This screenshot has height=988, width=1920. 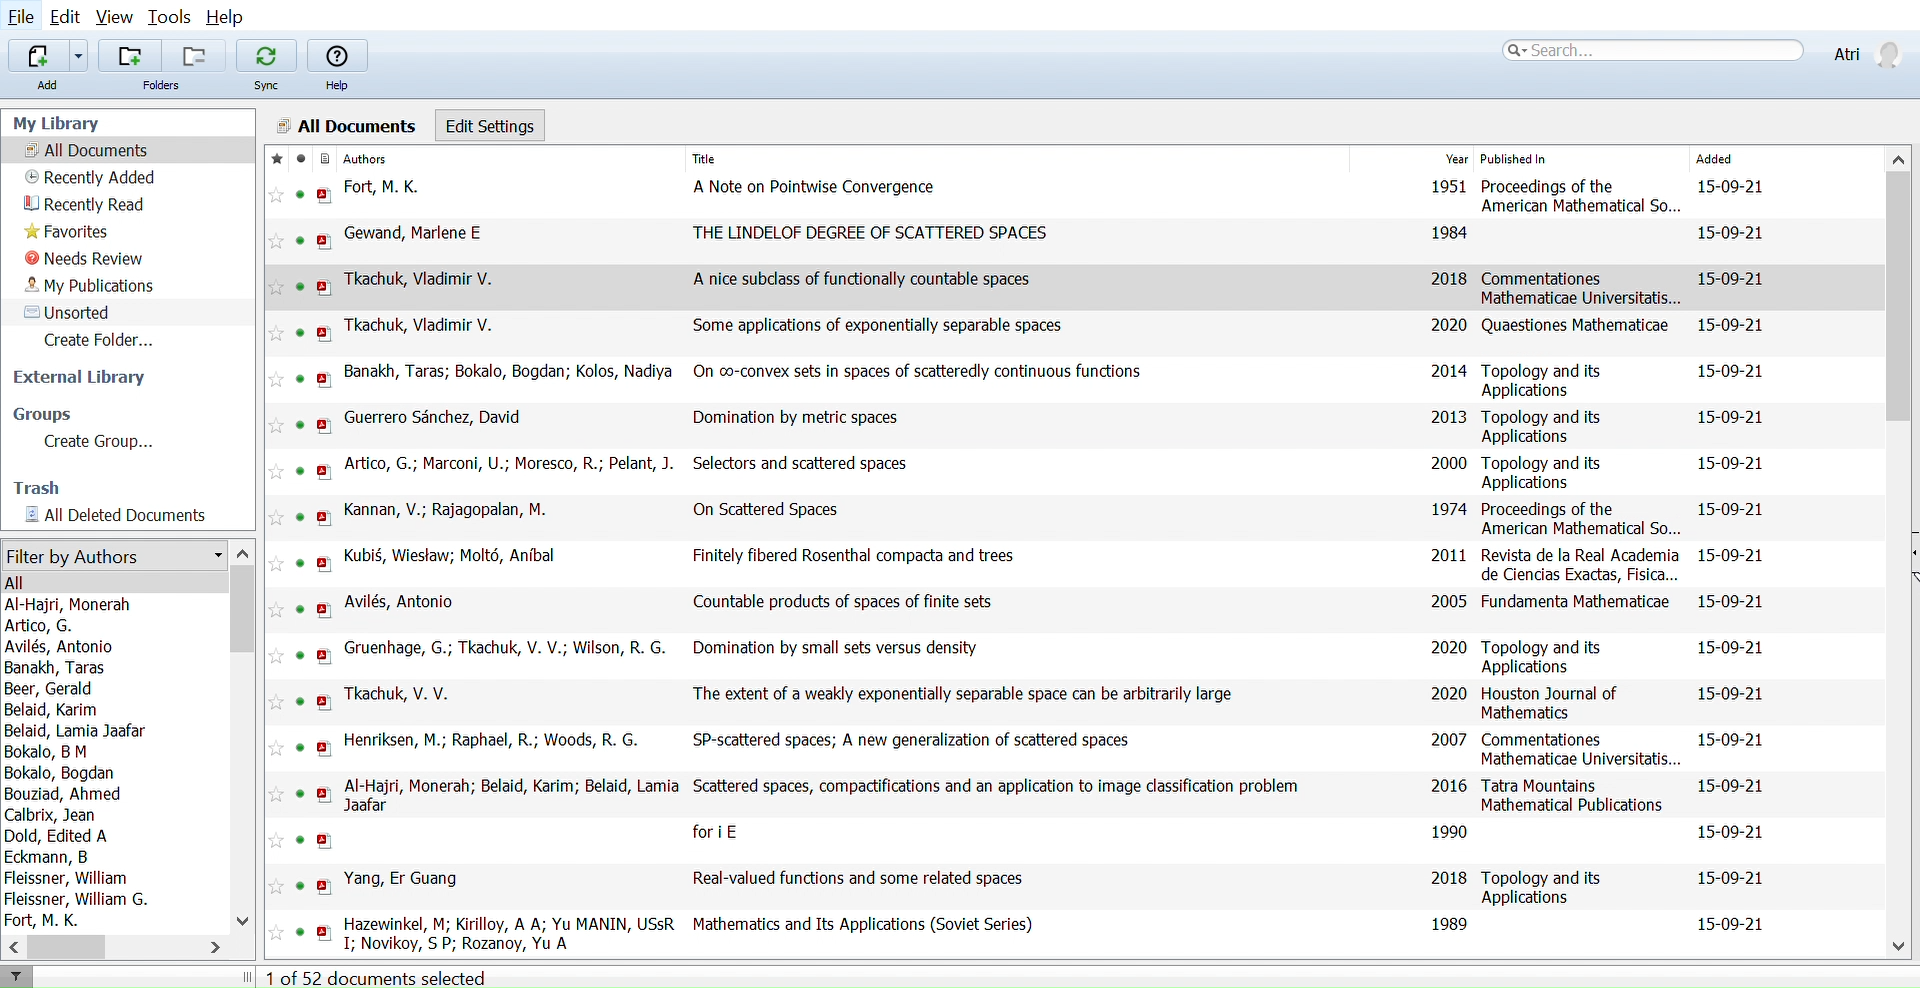 I want to click on Finitely fibered Rosenthal compacta and trees, so click(x=855, y=554).